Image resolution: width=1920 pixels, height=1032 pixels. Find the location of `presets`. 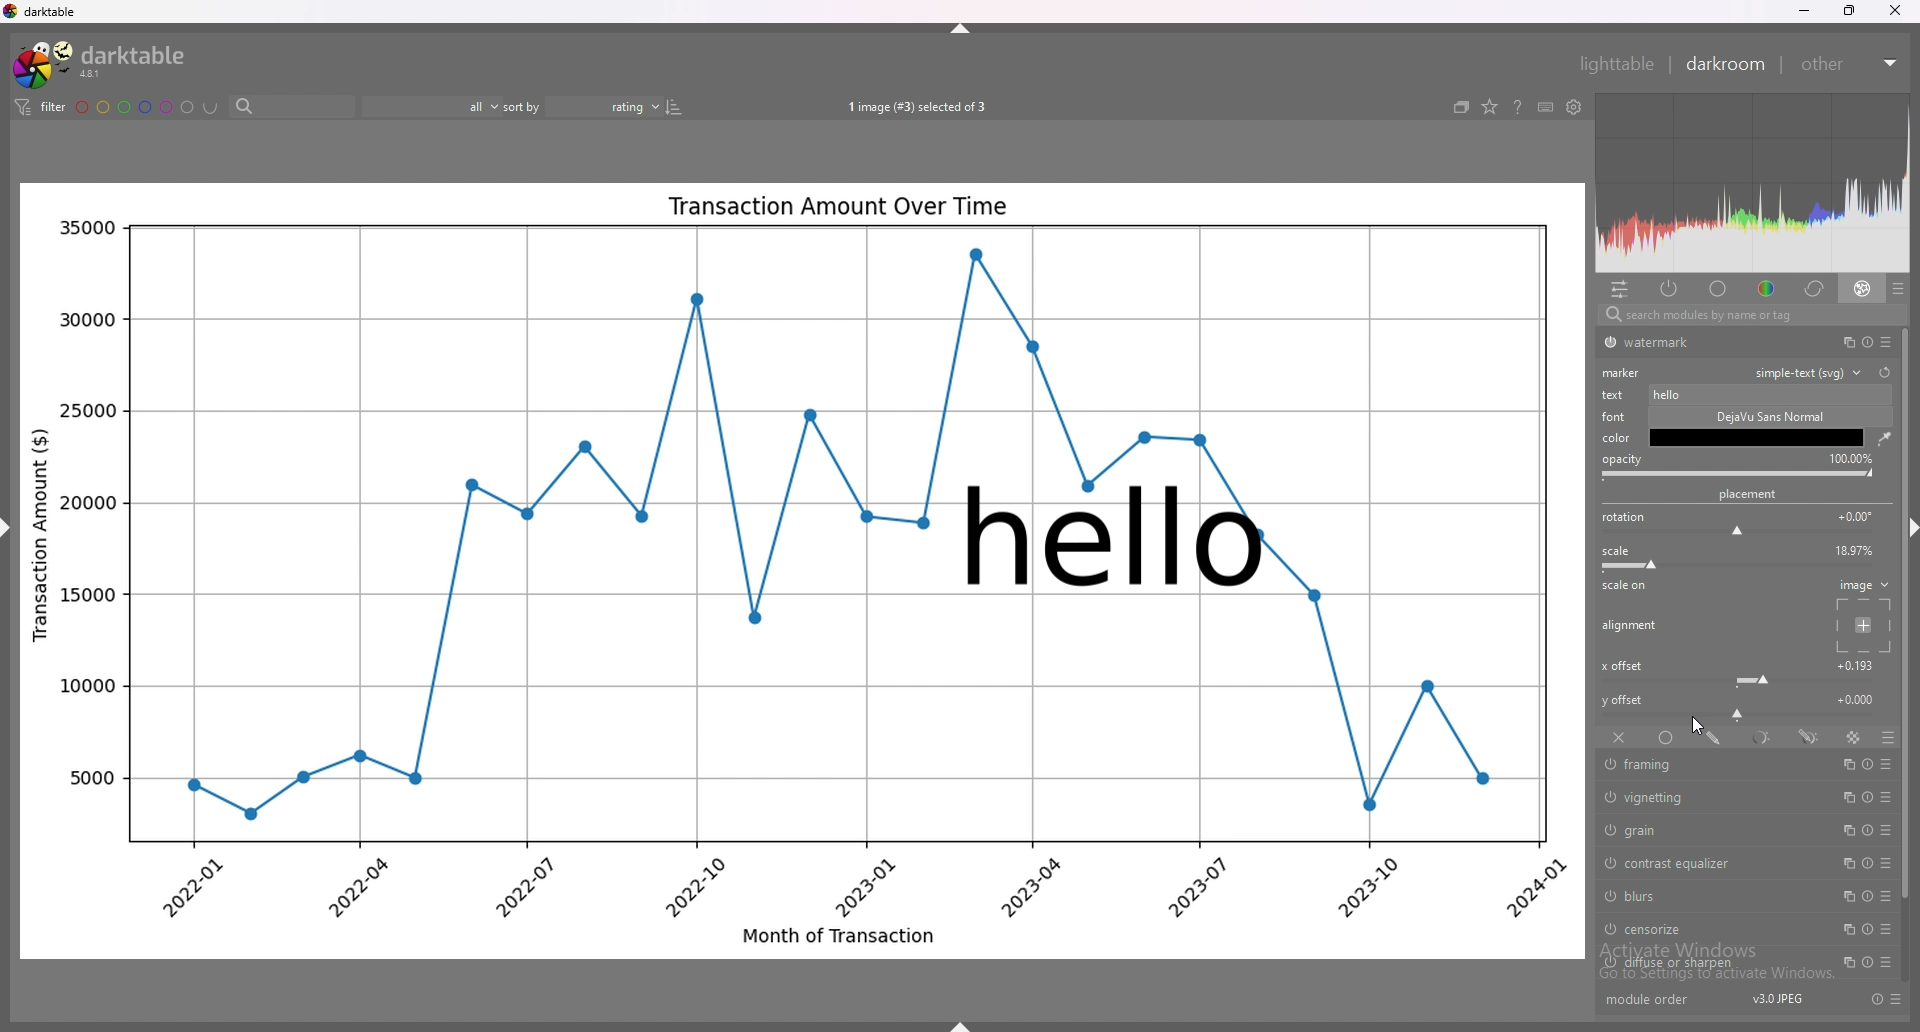

presets is located at coordinates (1889, 897).